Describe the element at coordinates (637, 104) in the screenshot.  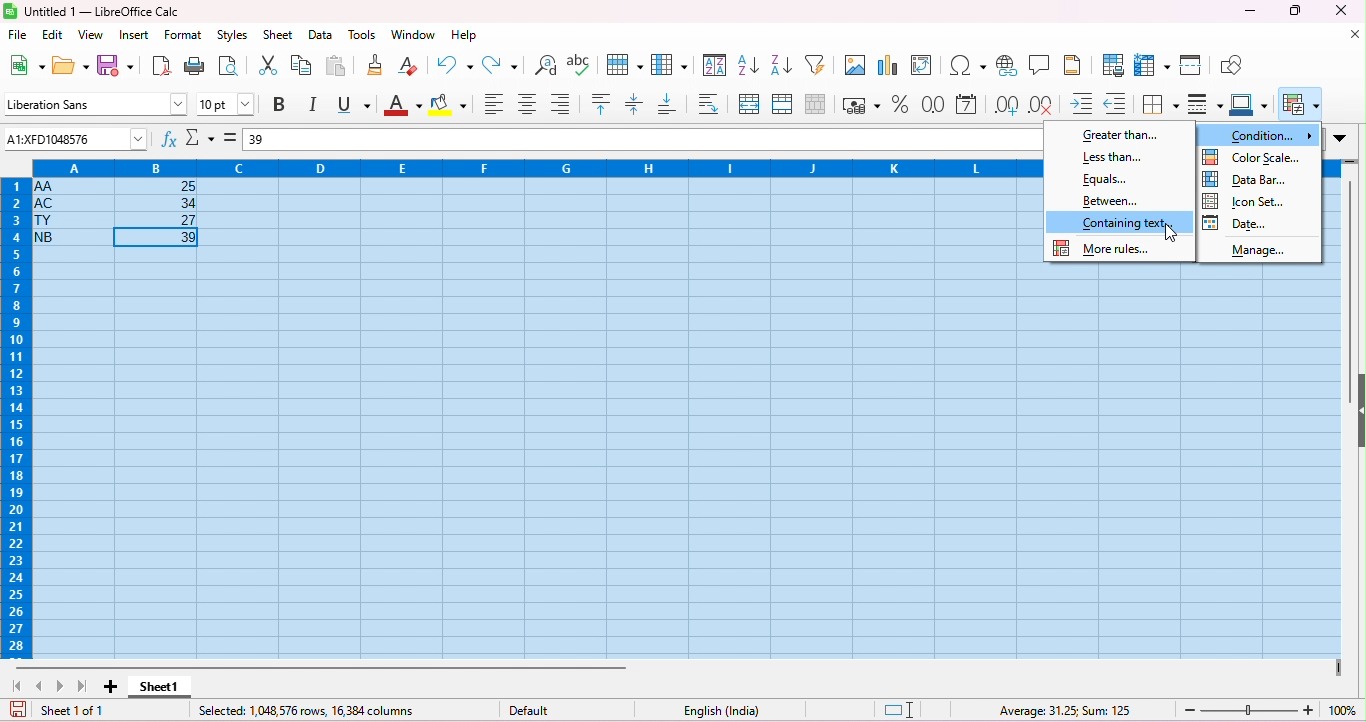
I see `center vertically` at that location.